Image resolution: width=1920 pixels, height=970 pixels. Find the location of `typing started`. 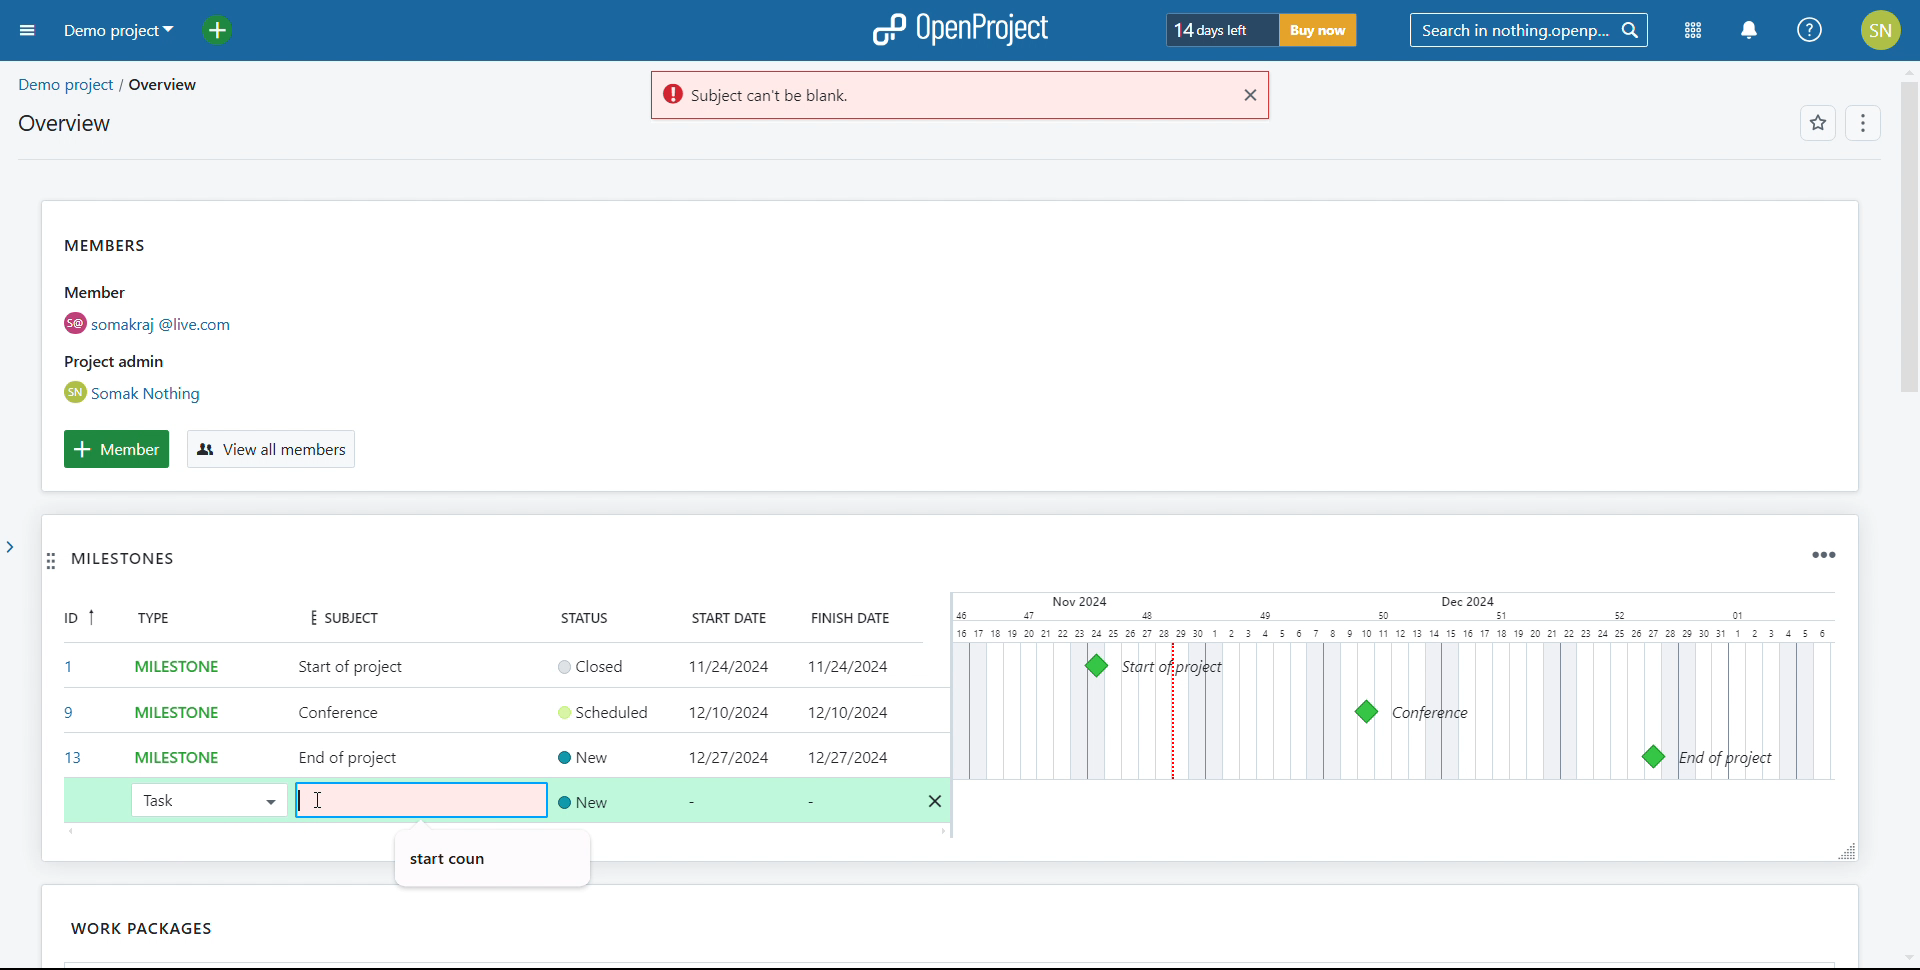

typing started is located at coordinates (305, 799).